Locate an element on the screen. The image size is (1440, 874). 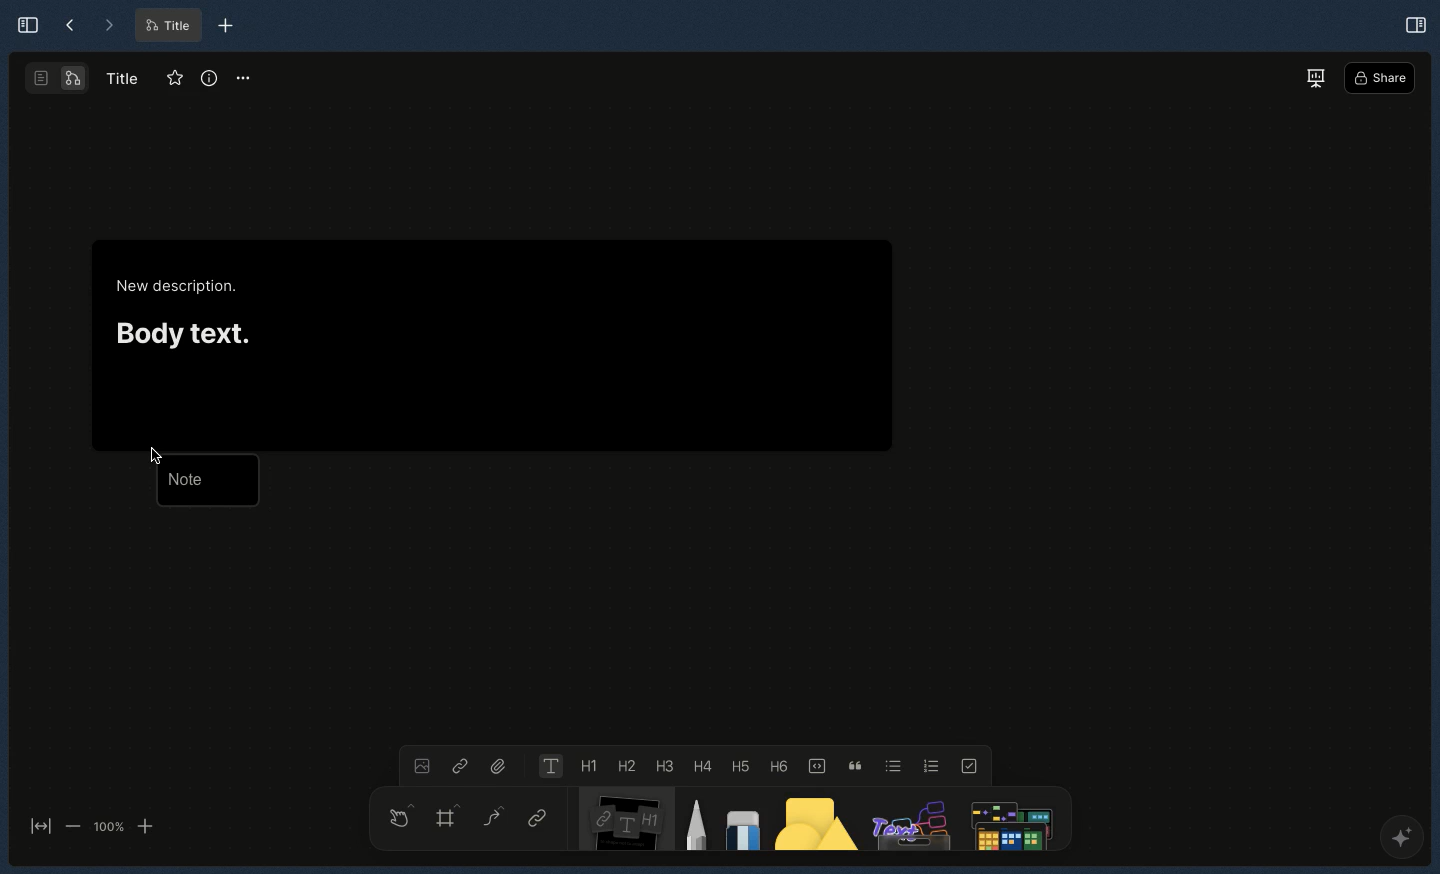
Info is located at coordinates (209, 79).